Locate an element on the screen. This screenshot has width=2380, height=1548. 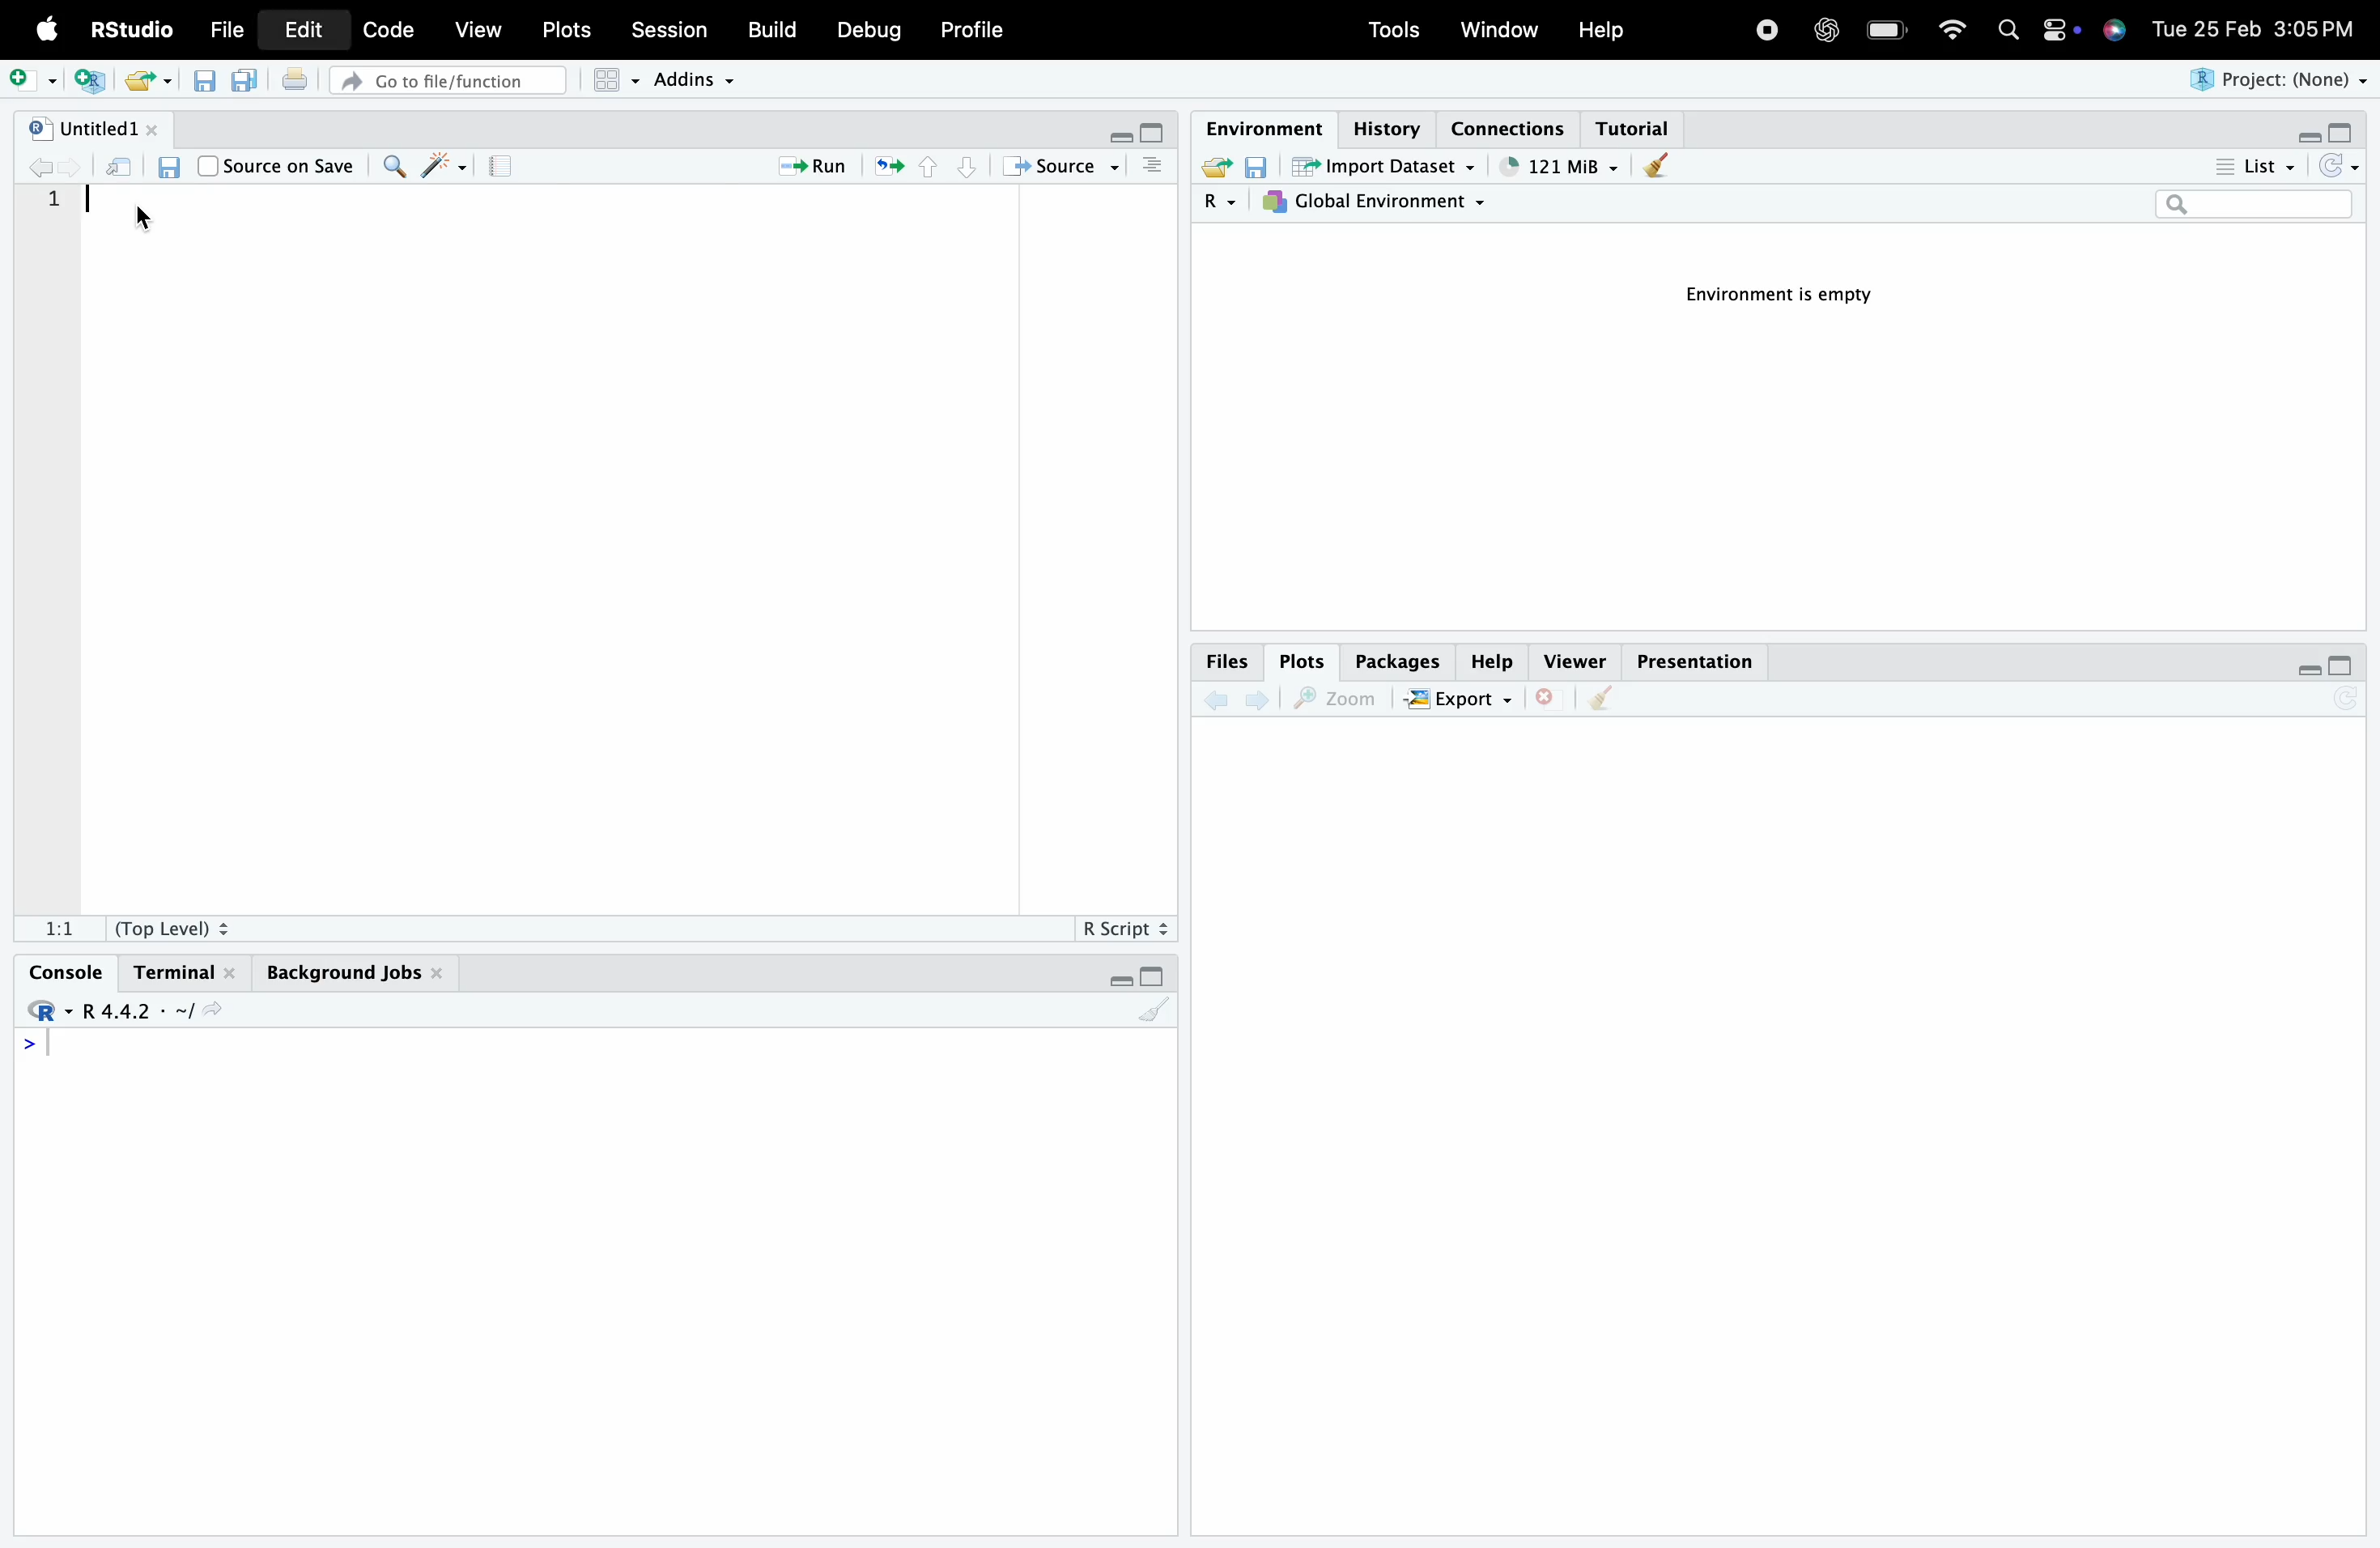
View is located at coordinates (482, 28).